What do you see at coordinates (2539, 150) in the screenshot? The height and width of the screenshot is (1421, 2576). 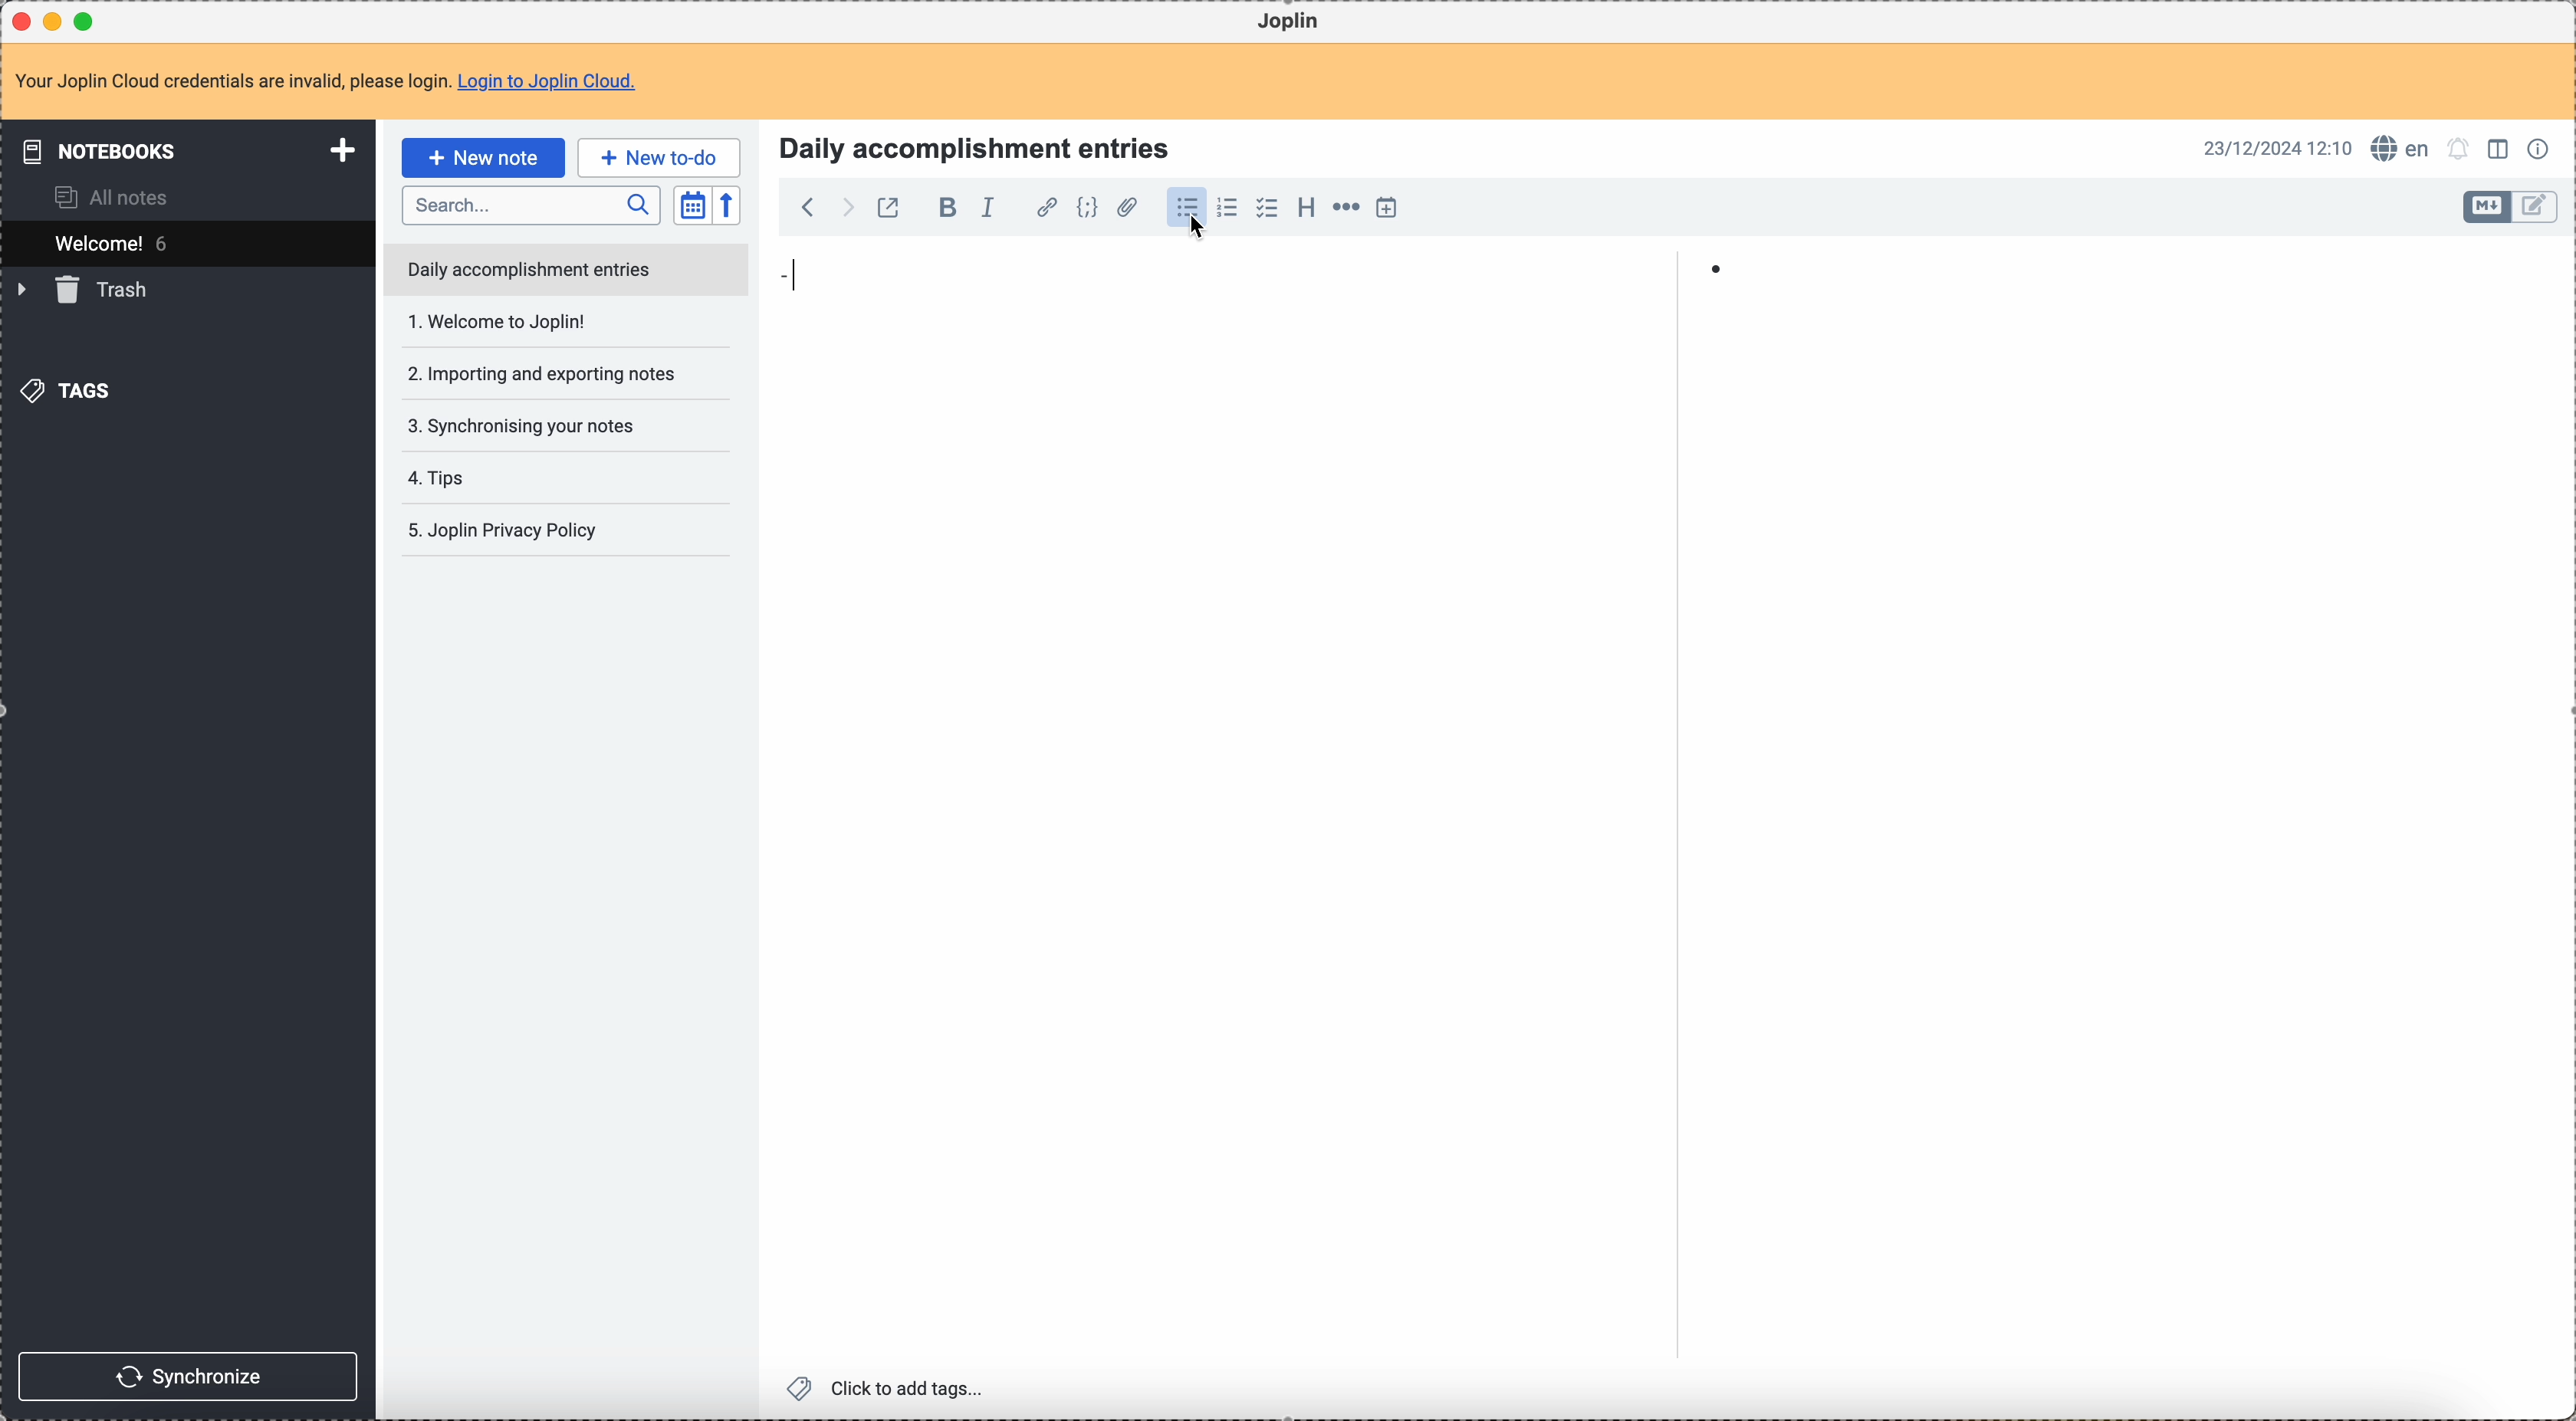 I see `note properties` at bounding box center [2539, 150].